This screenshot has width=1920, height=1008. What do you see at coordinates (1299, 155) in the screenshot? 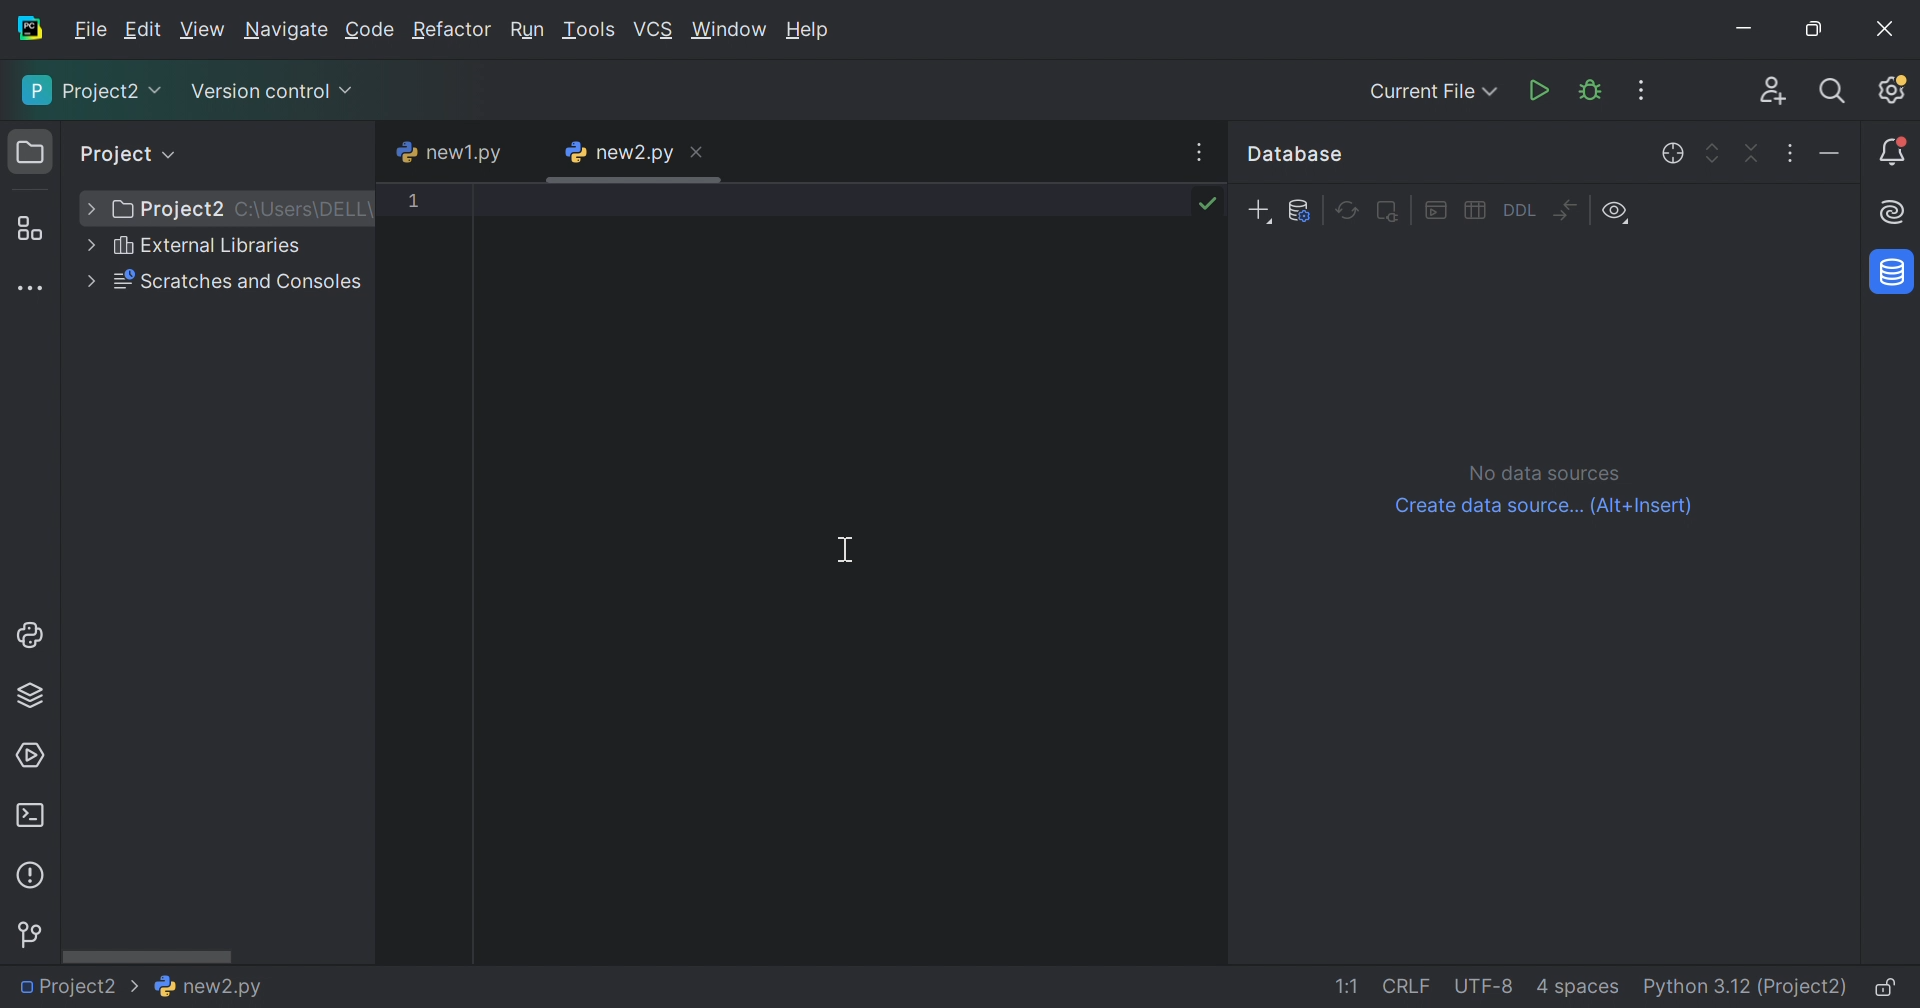
I see `Databse` at bounding box center [1299, 155].